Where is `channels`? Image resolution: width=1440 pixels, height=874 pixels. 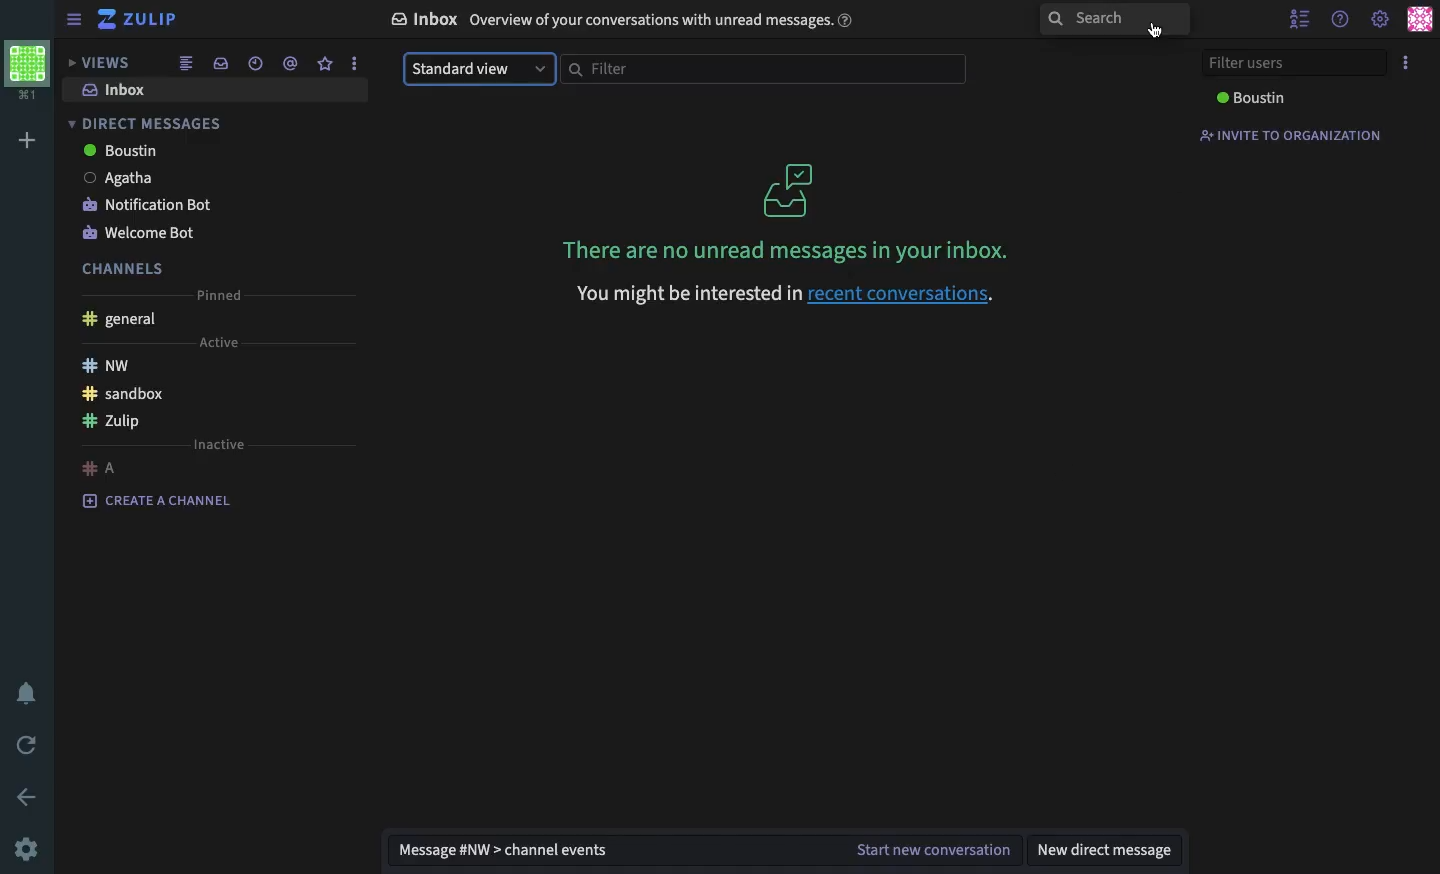 channels is located at coordinates (124, 268).